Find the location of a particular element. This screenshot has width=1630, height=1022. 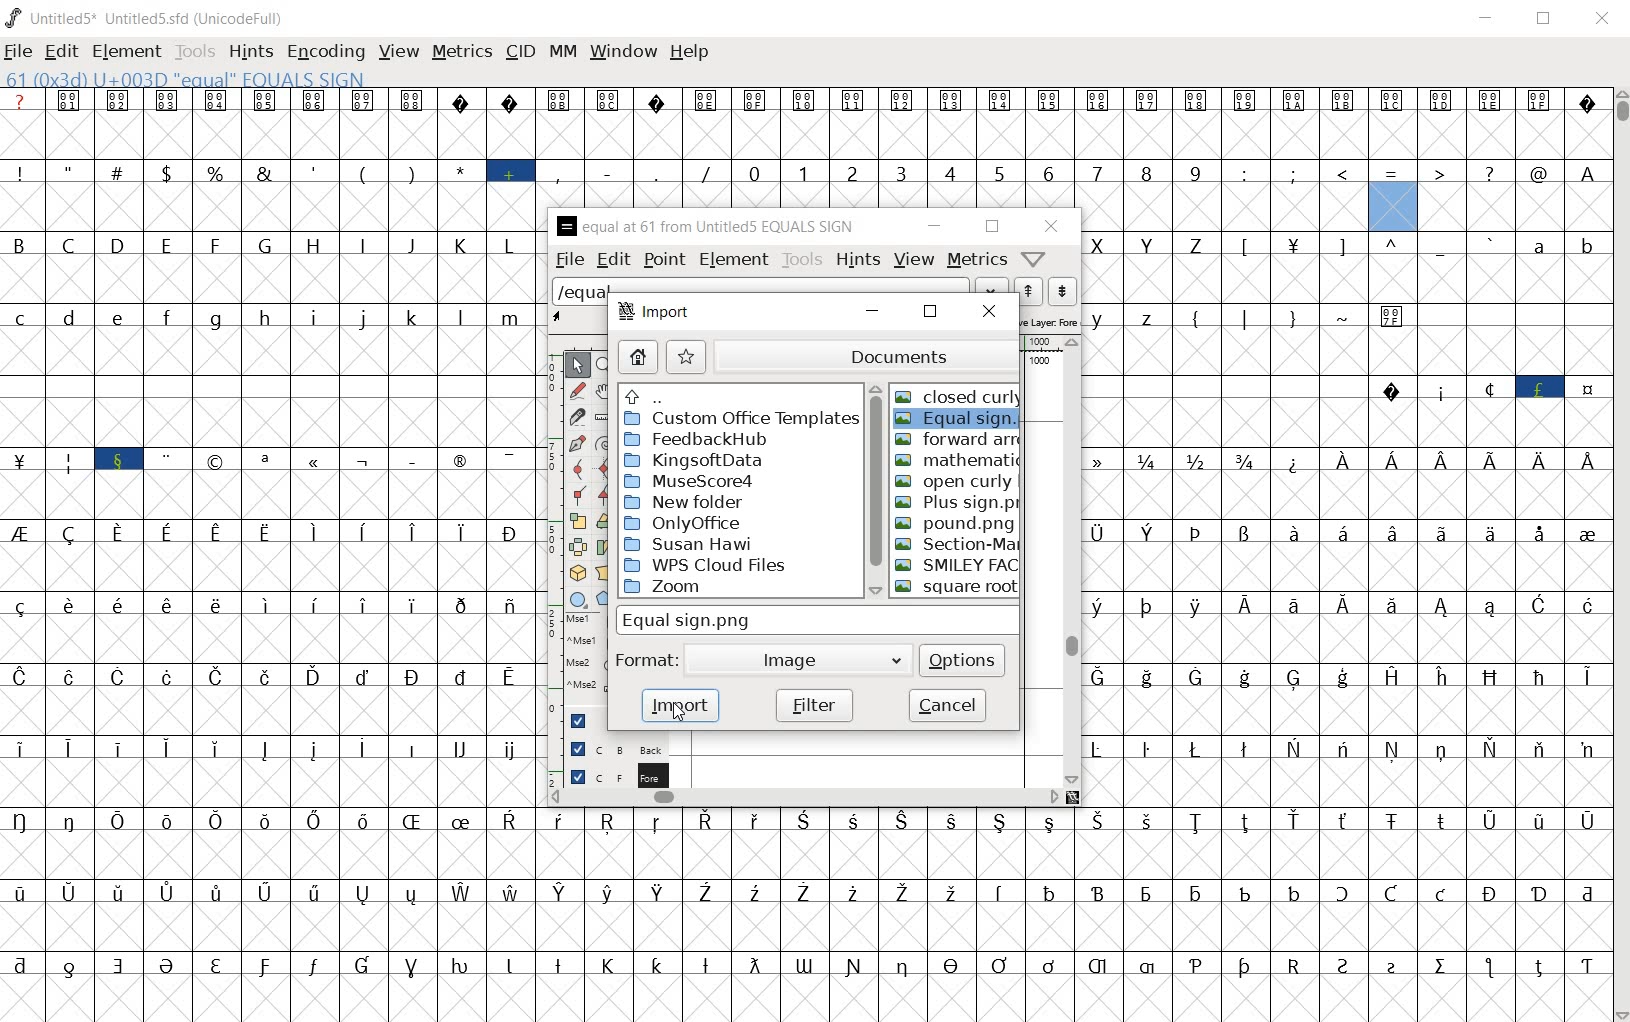

EQUAL AT 61 FROM UNTITLED5 EQUAL SIGN is located at coordinates (707, 226).